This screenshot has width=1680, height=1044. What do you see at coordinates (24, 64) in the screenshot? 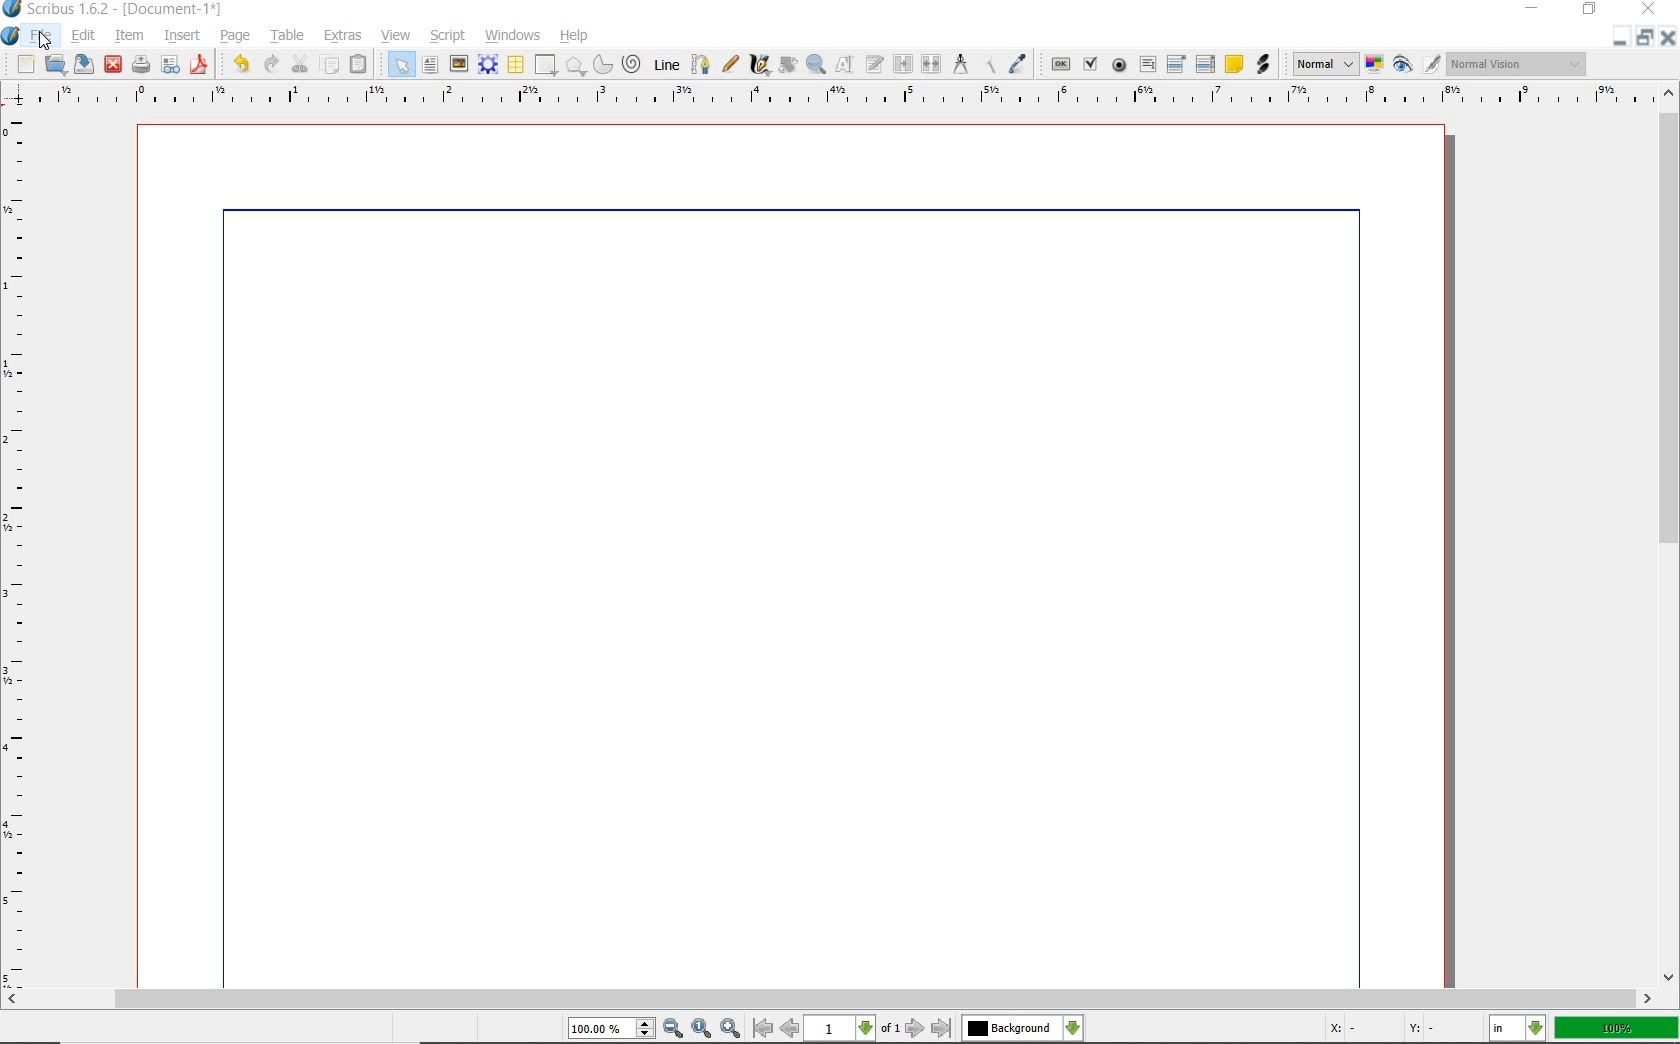
I see `new` at bounding box center [24, 64].